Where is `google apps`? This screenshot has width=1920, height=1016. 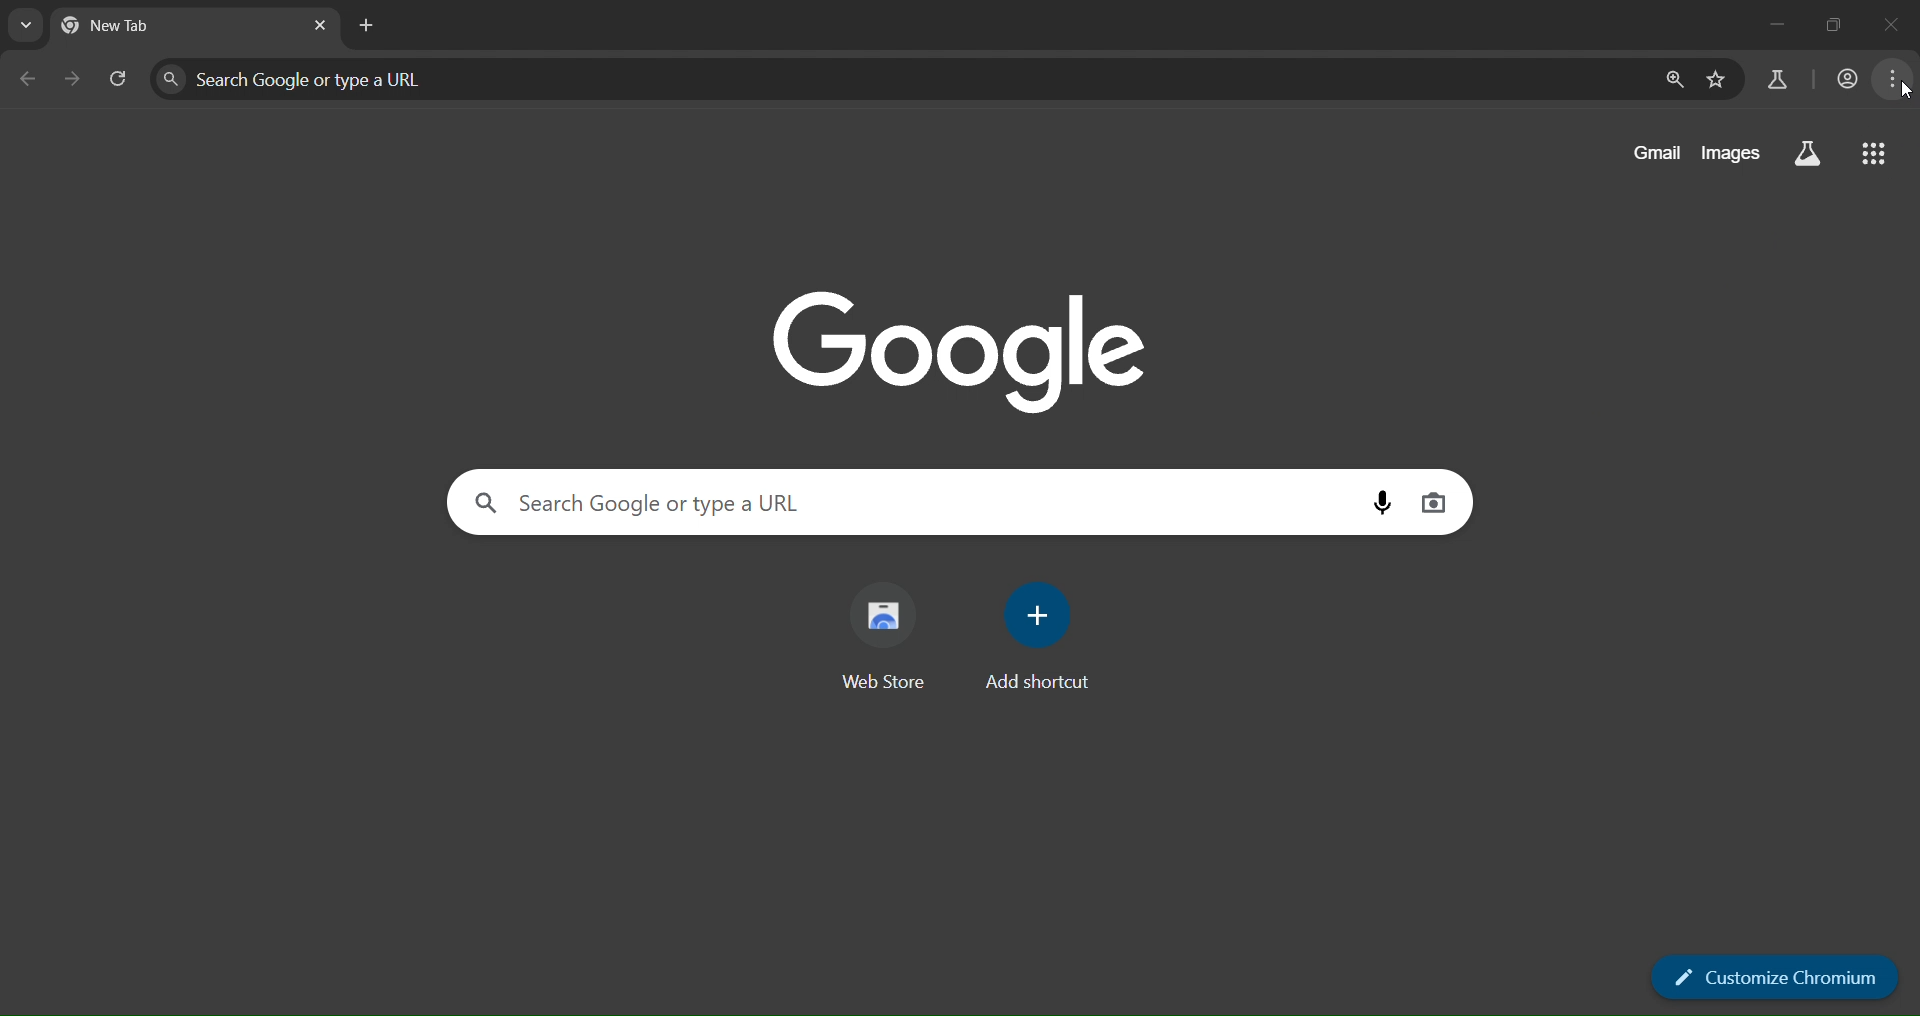
google apps is located at coordinates (1873, 155).